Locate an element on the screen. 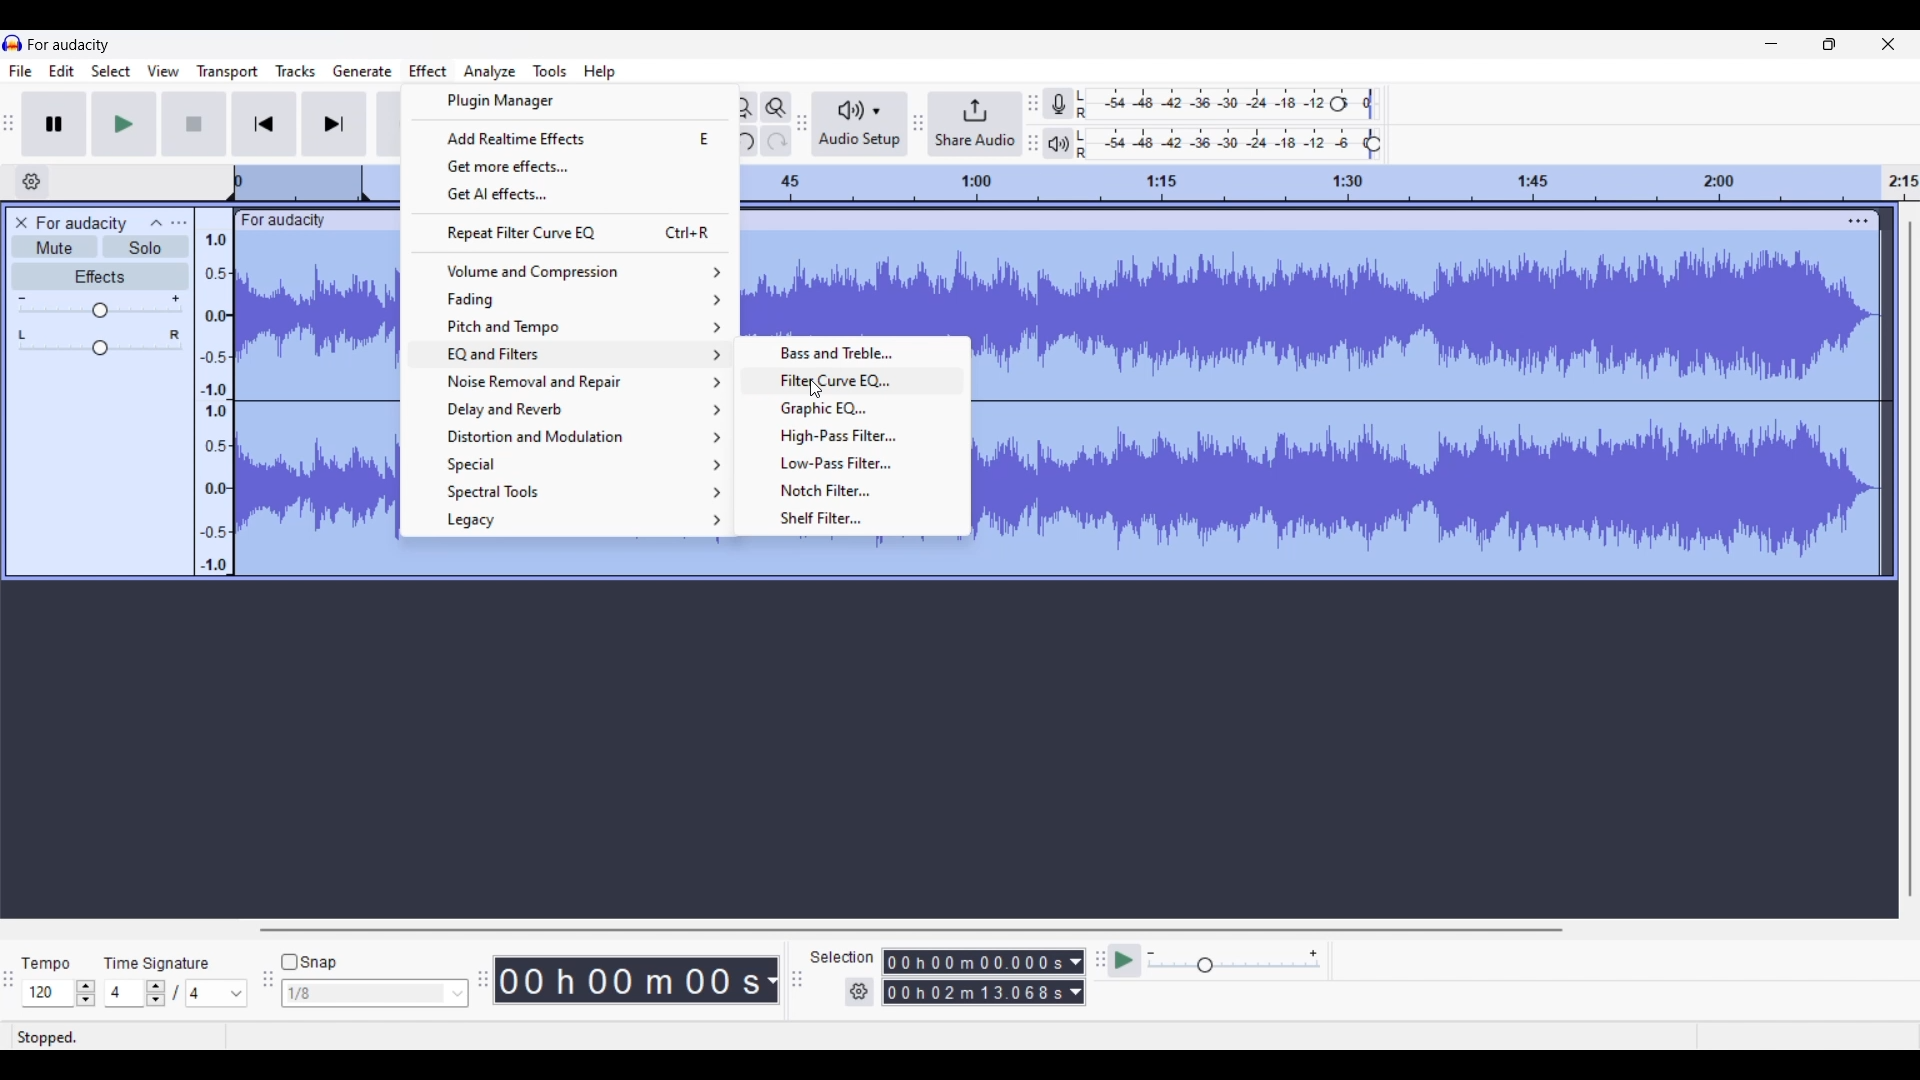 The height and width of the screenshot is (1080, 1920). View menu is located at coordinates (163, 71).